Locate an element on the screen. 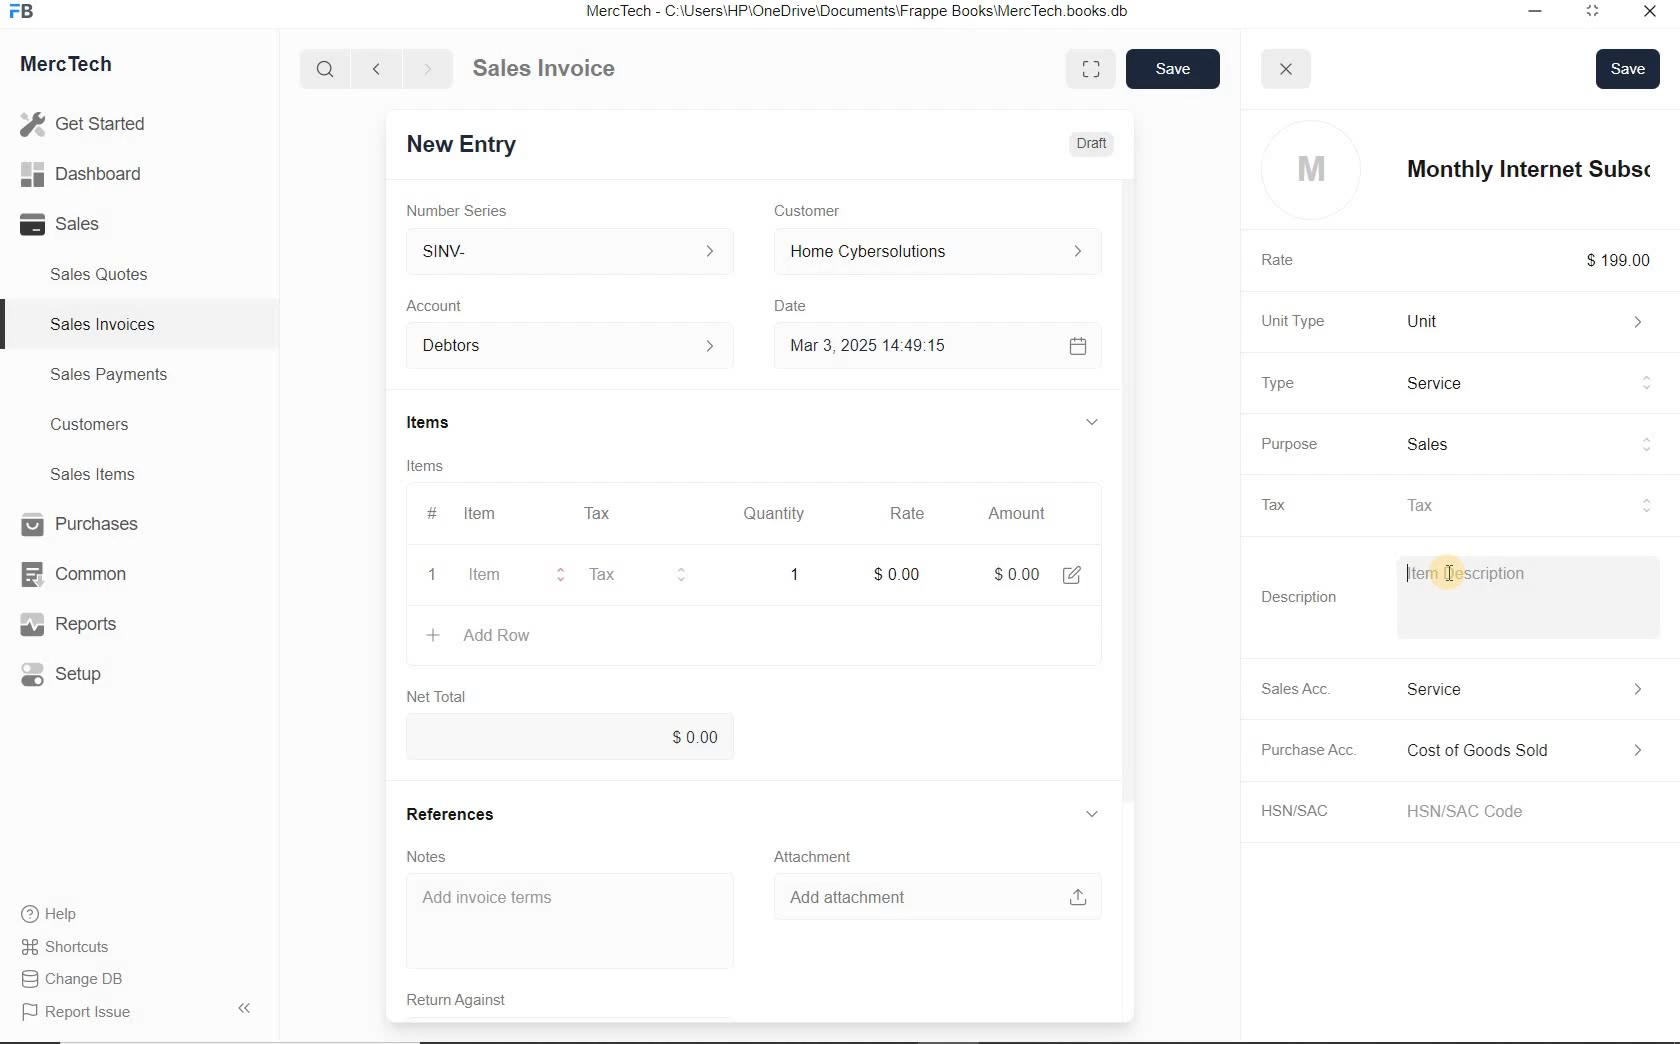 Image resolution: width=1680 pixels, height=1044 pixels. Purchases is located at coordinates (83, 526).